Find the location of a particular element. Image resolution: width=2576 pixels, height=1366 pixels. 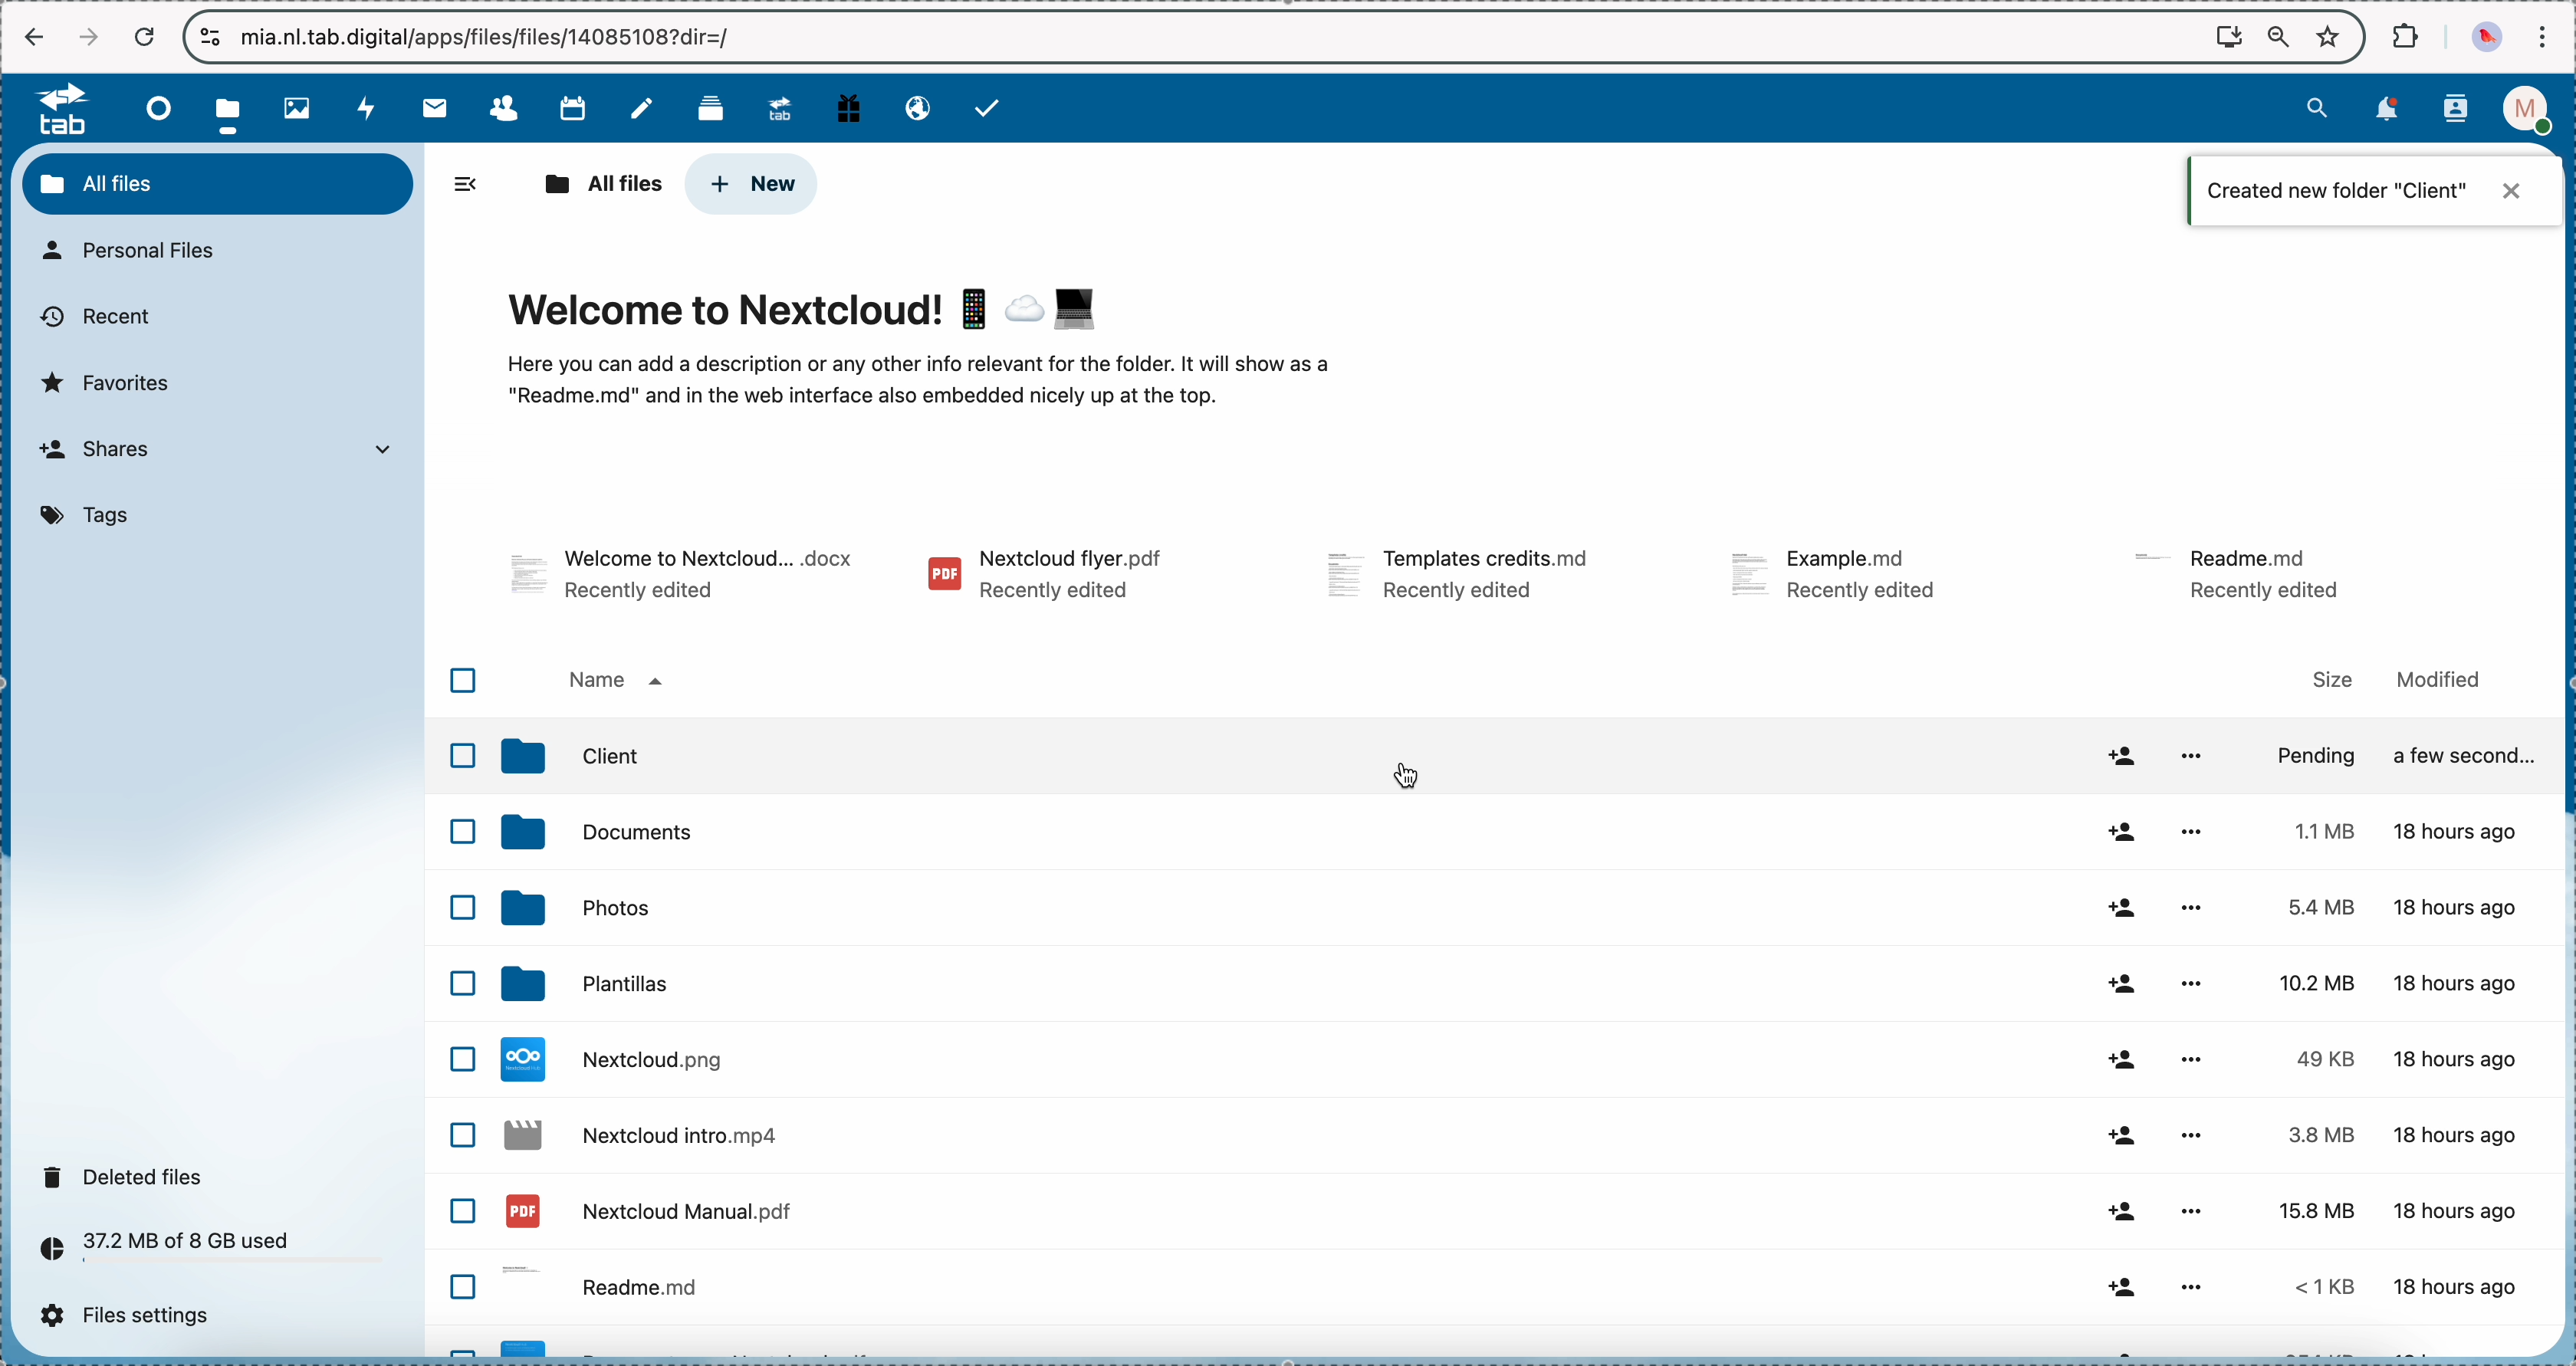

activity is located at coordinates (369, 108).